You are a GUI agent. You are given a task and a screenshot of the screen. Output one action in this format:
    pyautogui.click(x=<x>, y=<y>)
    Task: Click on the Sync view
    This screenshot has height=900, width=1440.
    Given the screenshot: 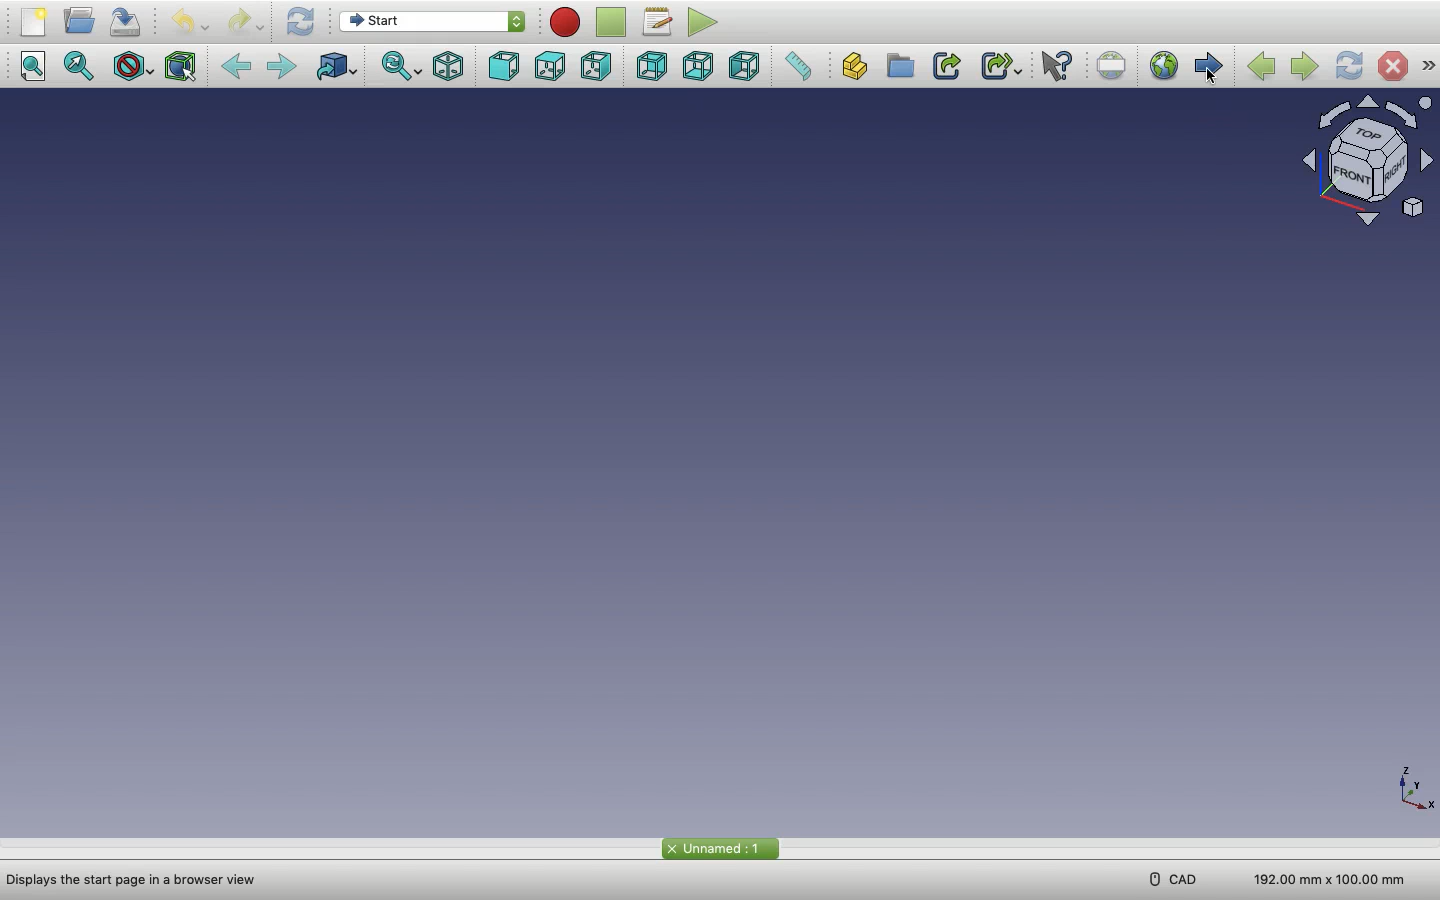 What is the action you would take?
    pyautogui.click(x=402, y=68)
    